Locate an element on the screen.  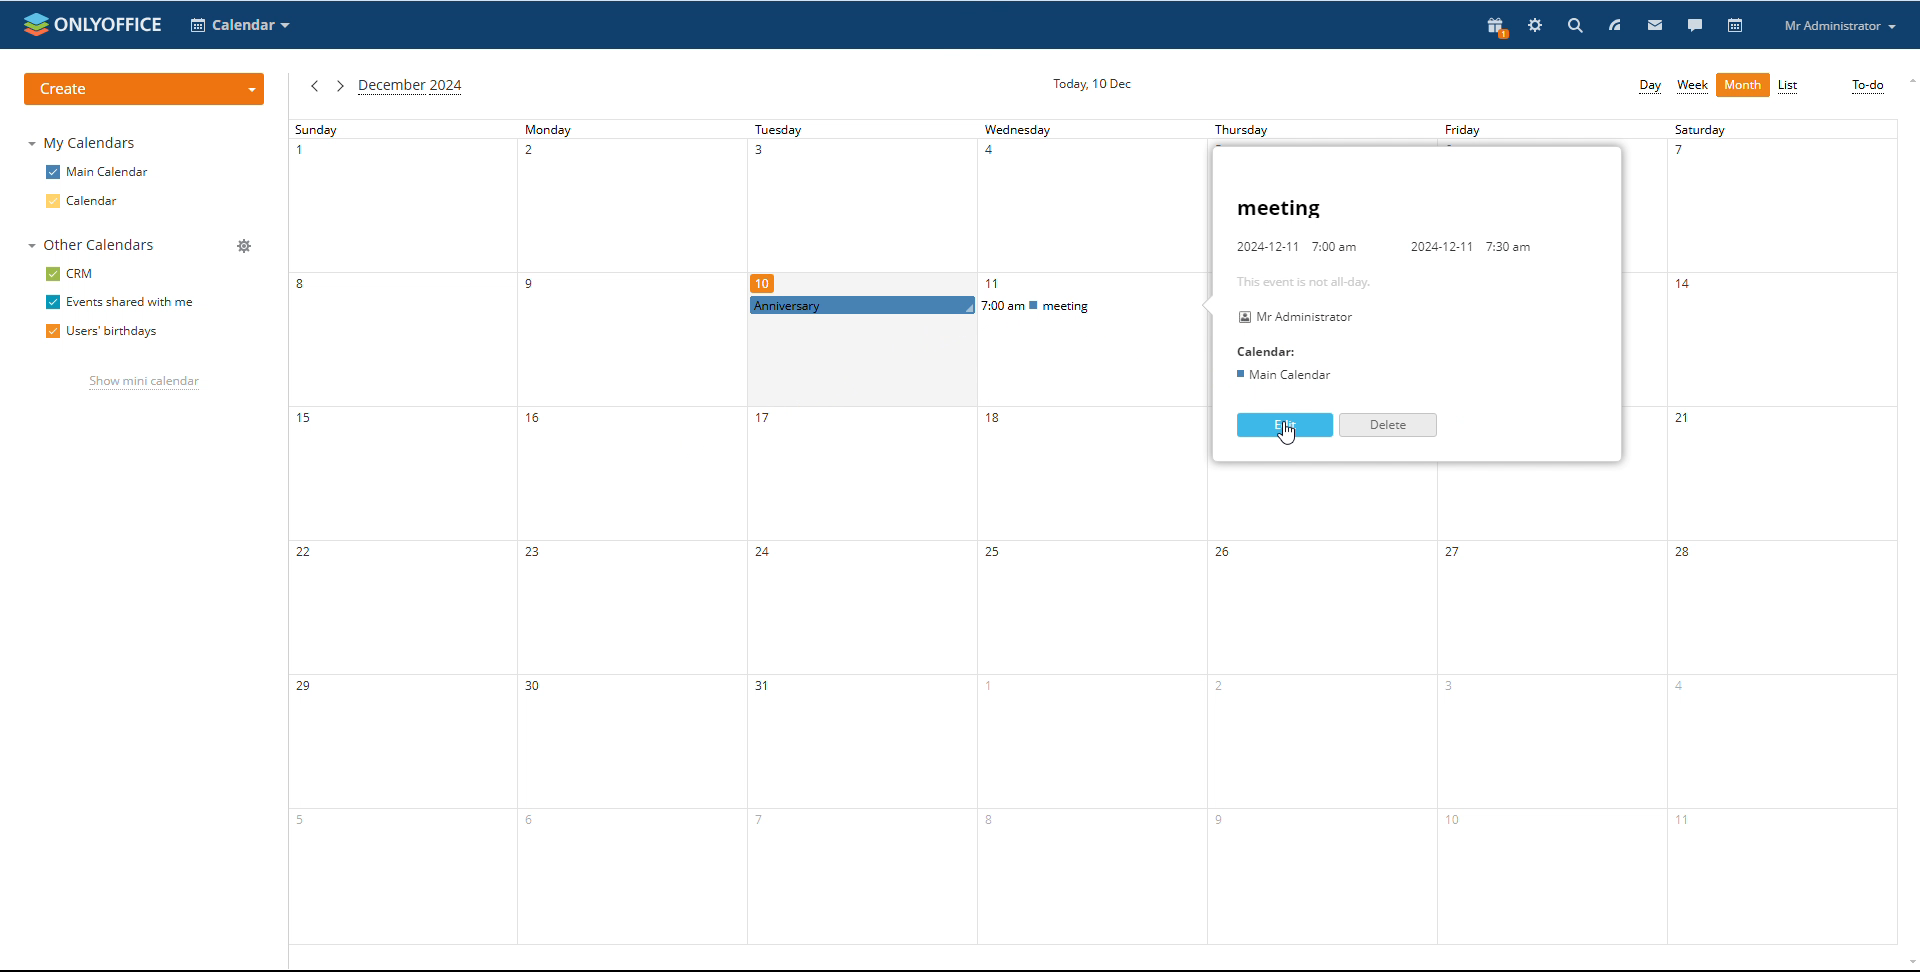
talk is located at coordinates (1695, 26).